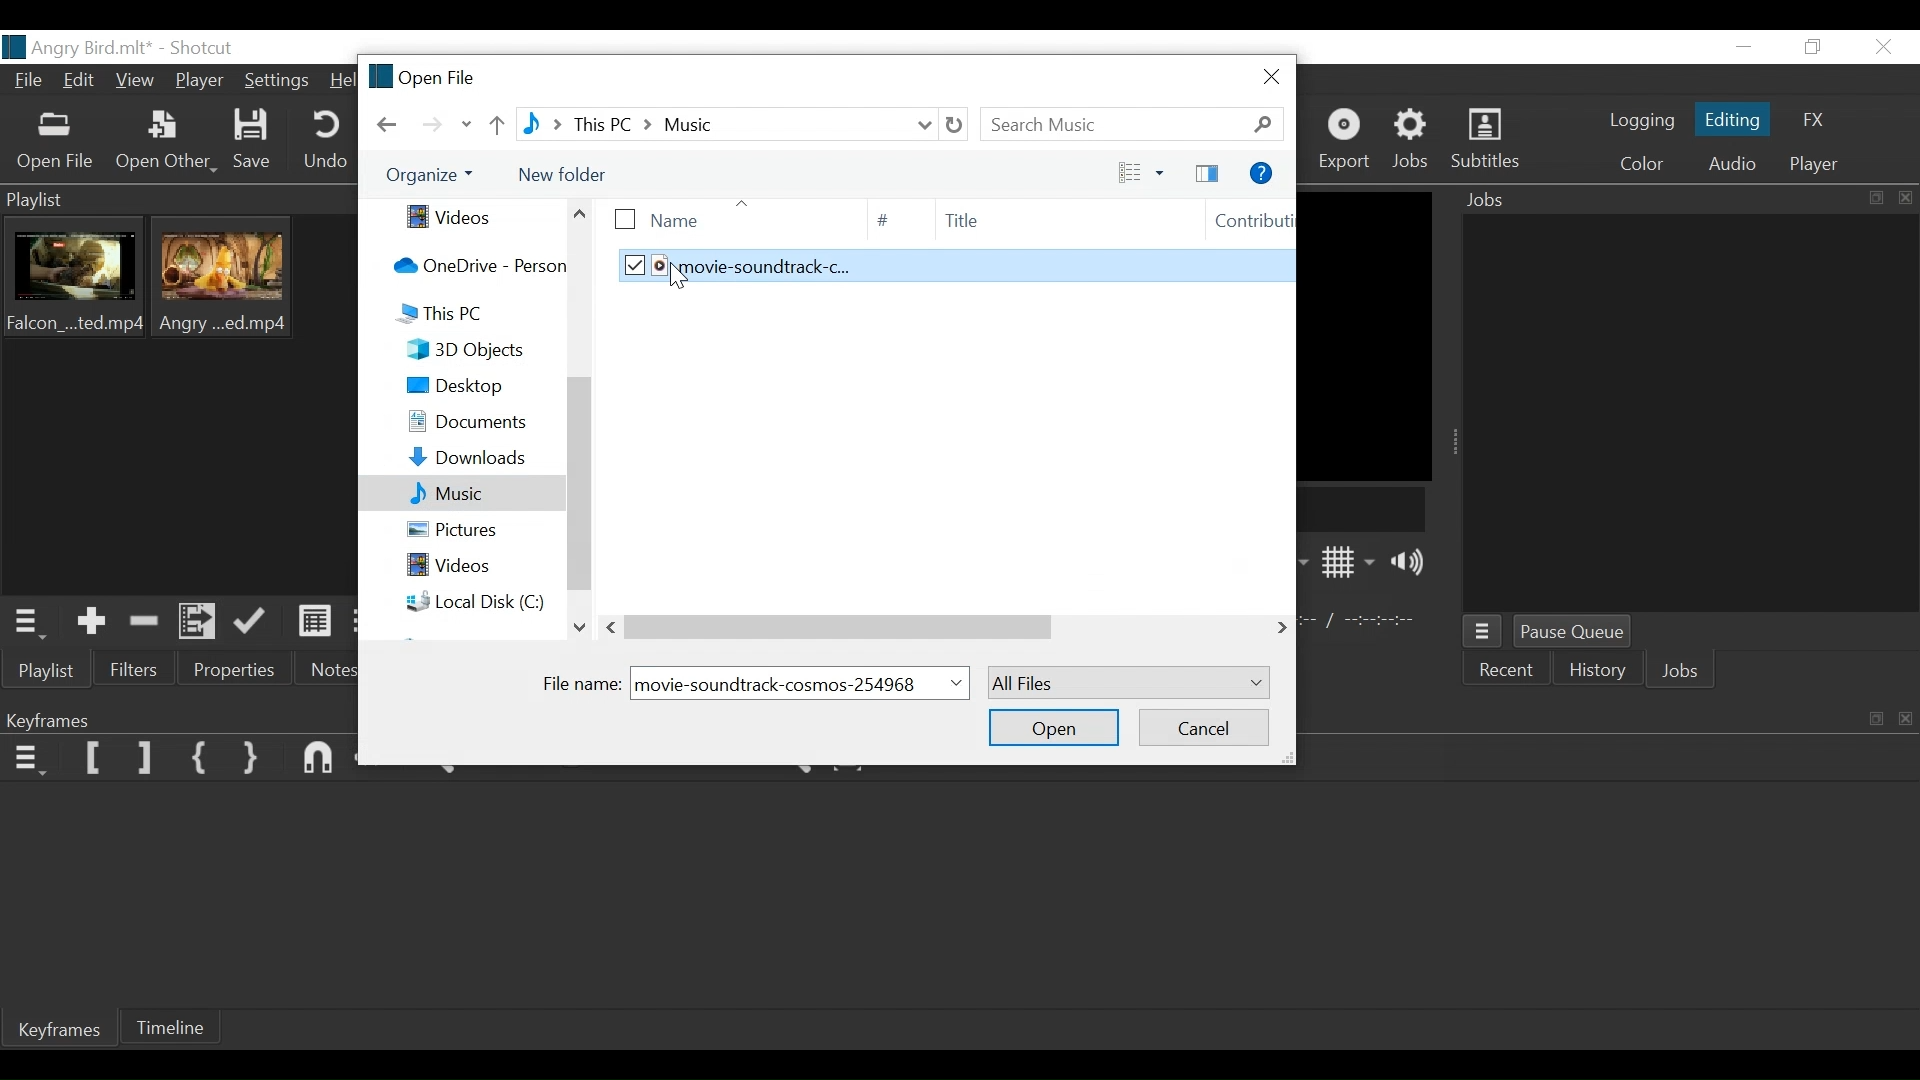  I want to click on Close, so click(1267, 77).